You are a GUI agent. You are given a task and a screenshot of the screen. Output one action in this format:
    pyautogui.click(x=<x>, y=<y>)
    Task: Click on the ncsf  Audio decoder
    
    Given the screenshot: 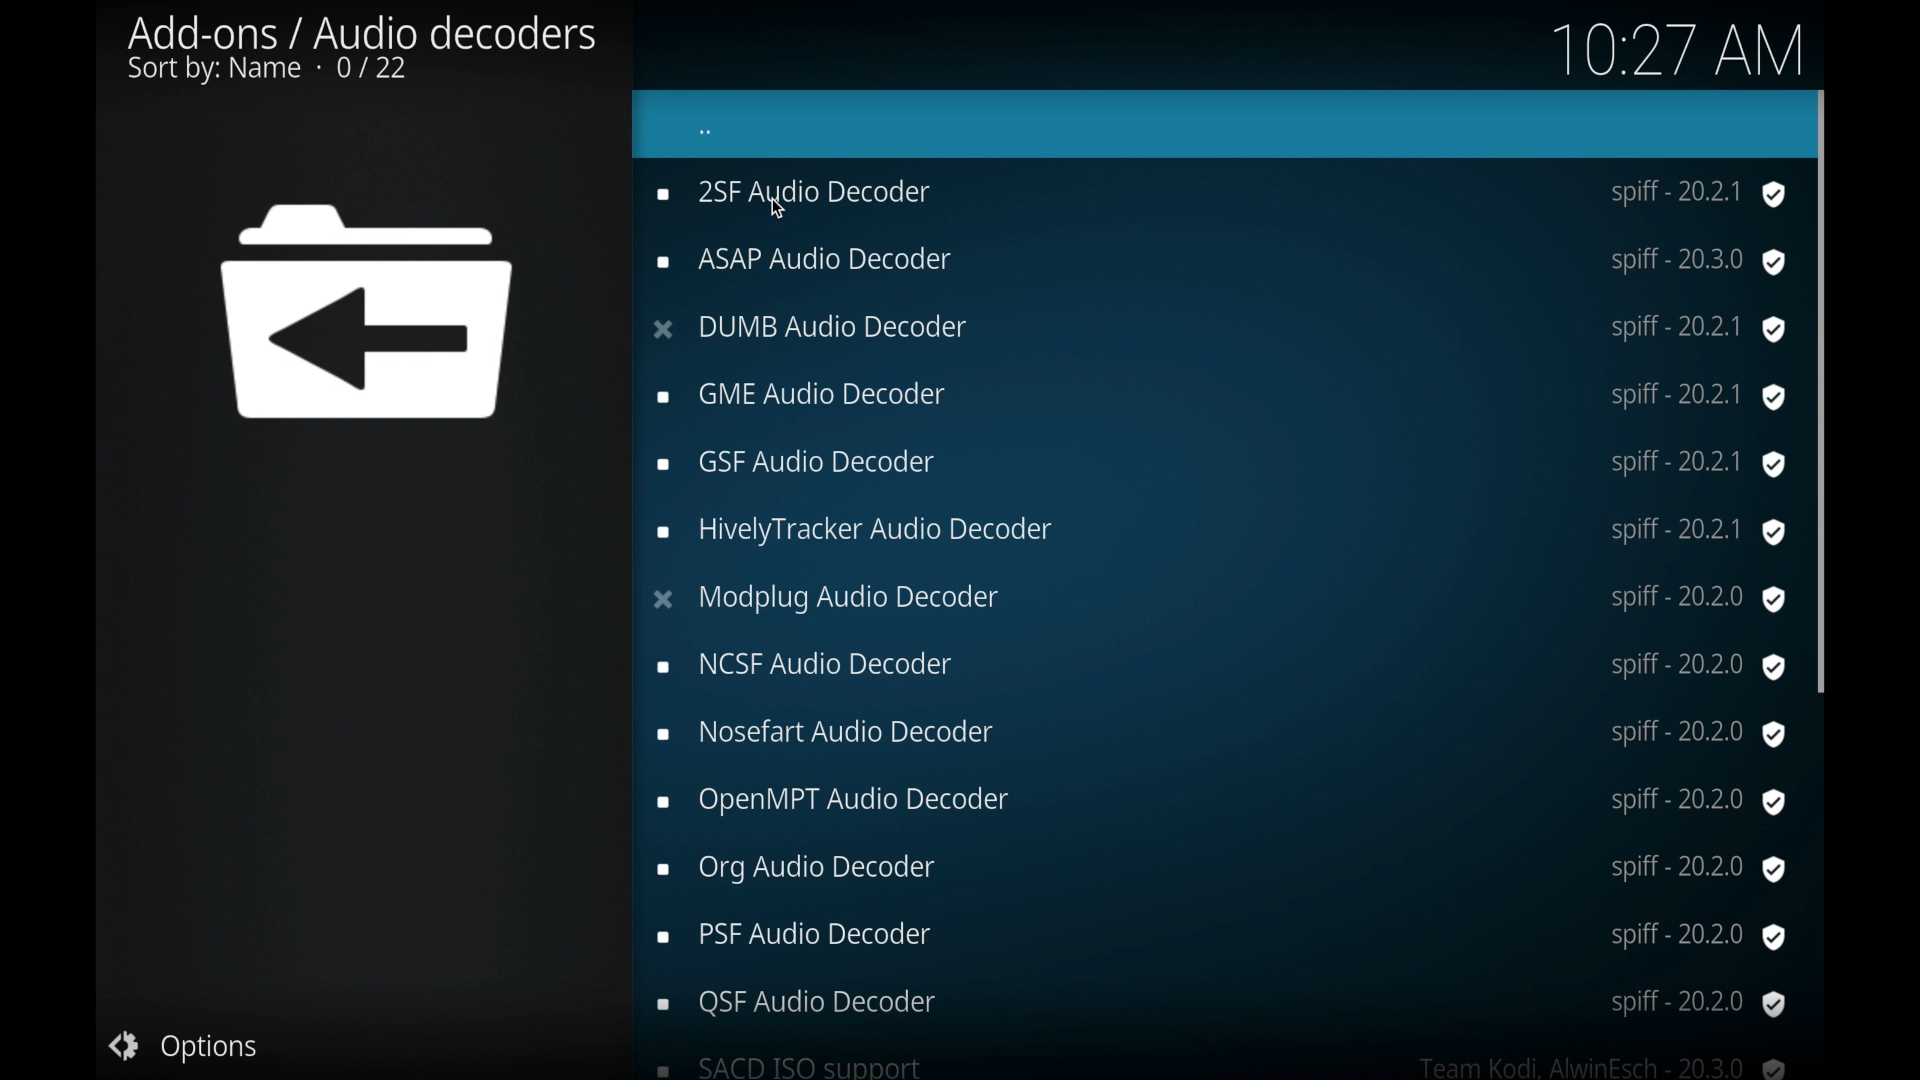 What is the action you would take?
    pyautogui.click(x=1220, y=667)
    